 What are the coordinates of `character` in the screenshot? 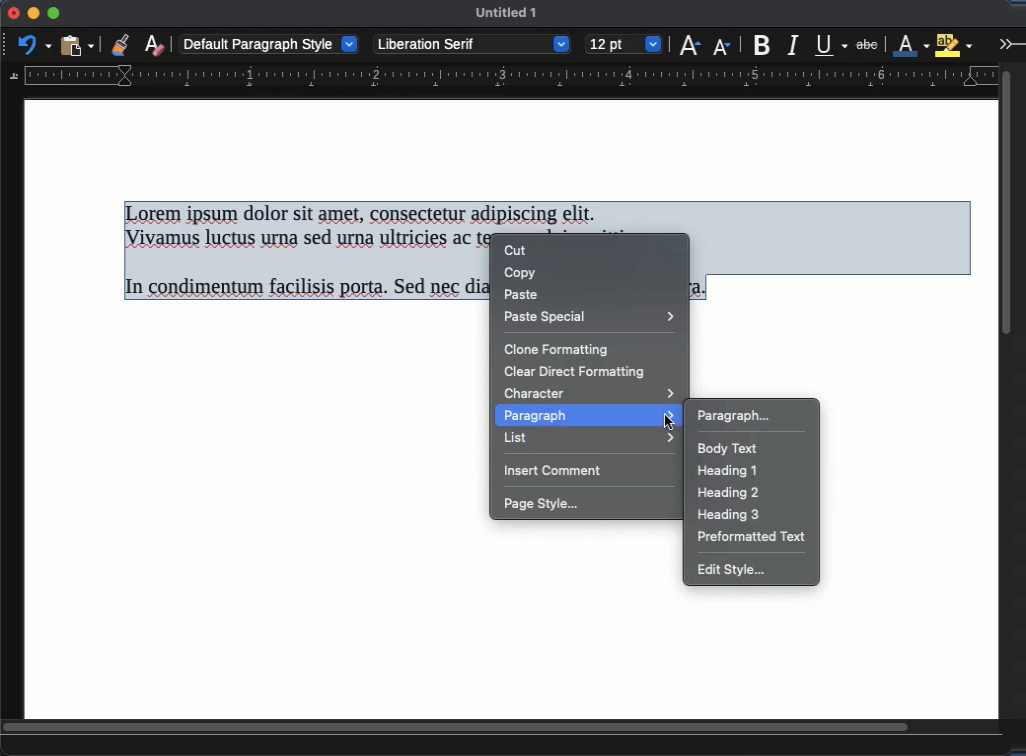 It's located at (590, 393).